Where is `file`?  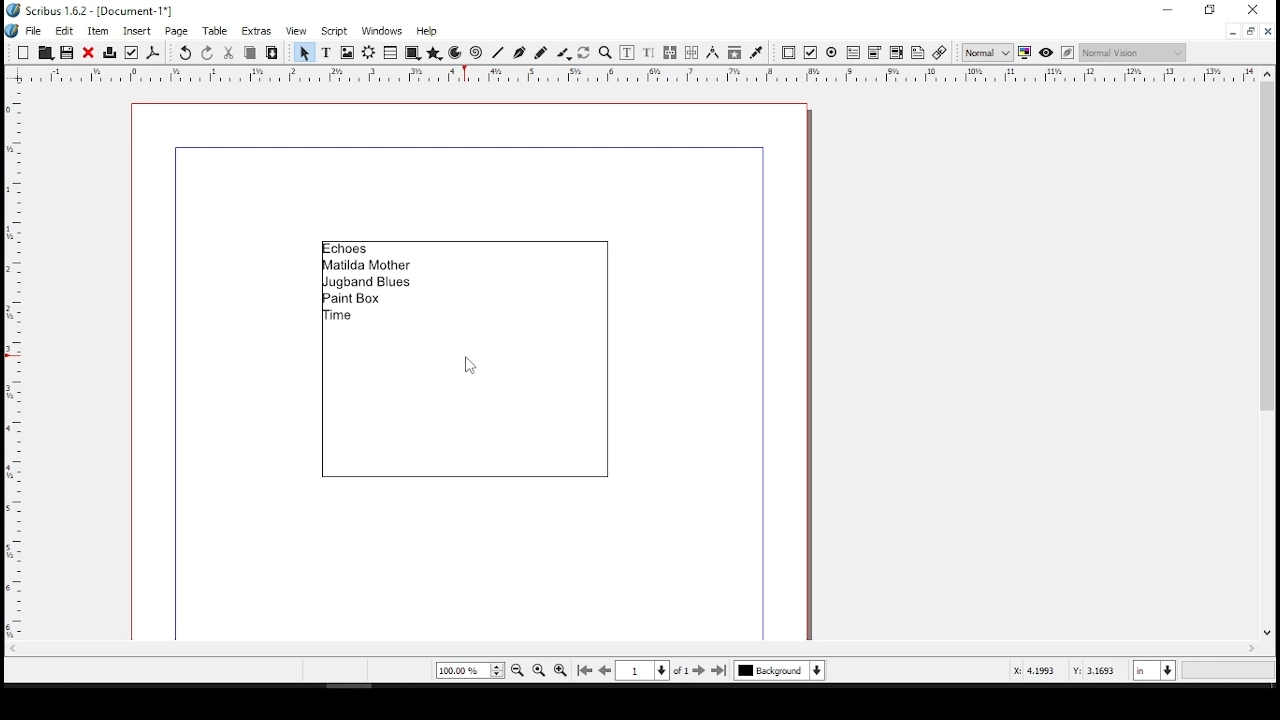 file is located at coordinates (36, 30).